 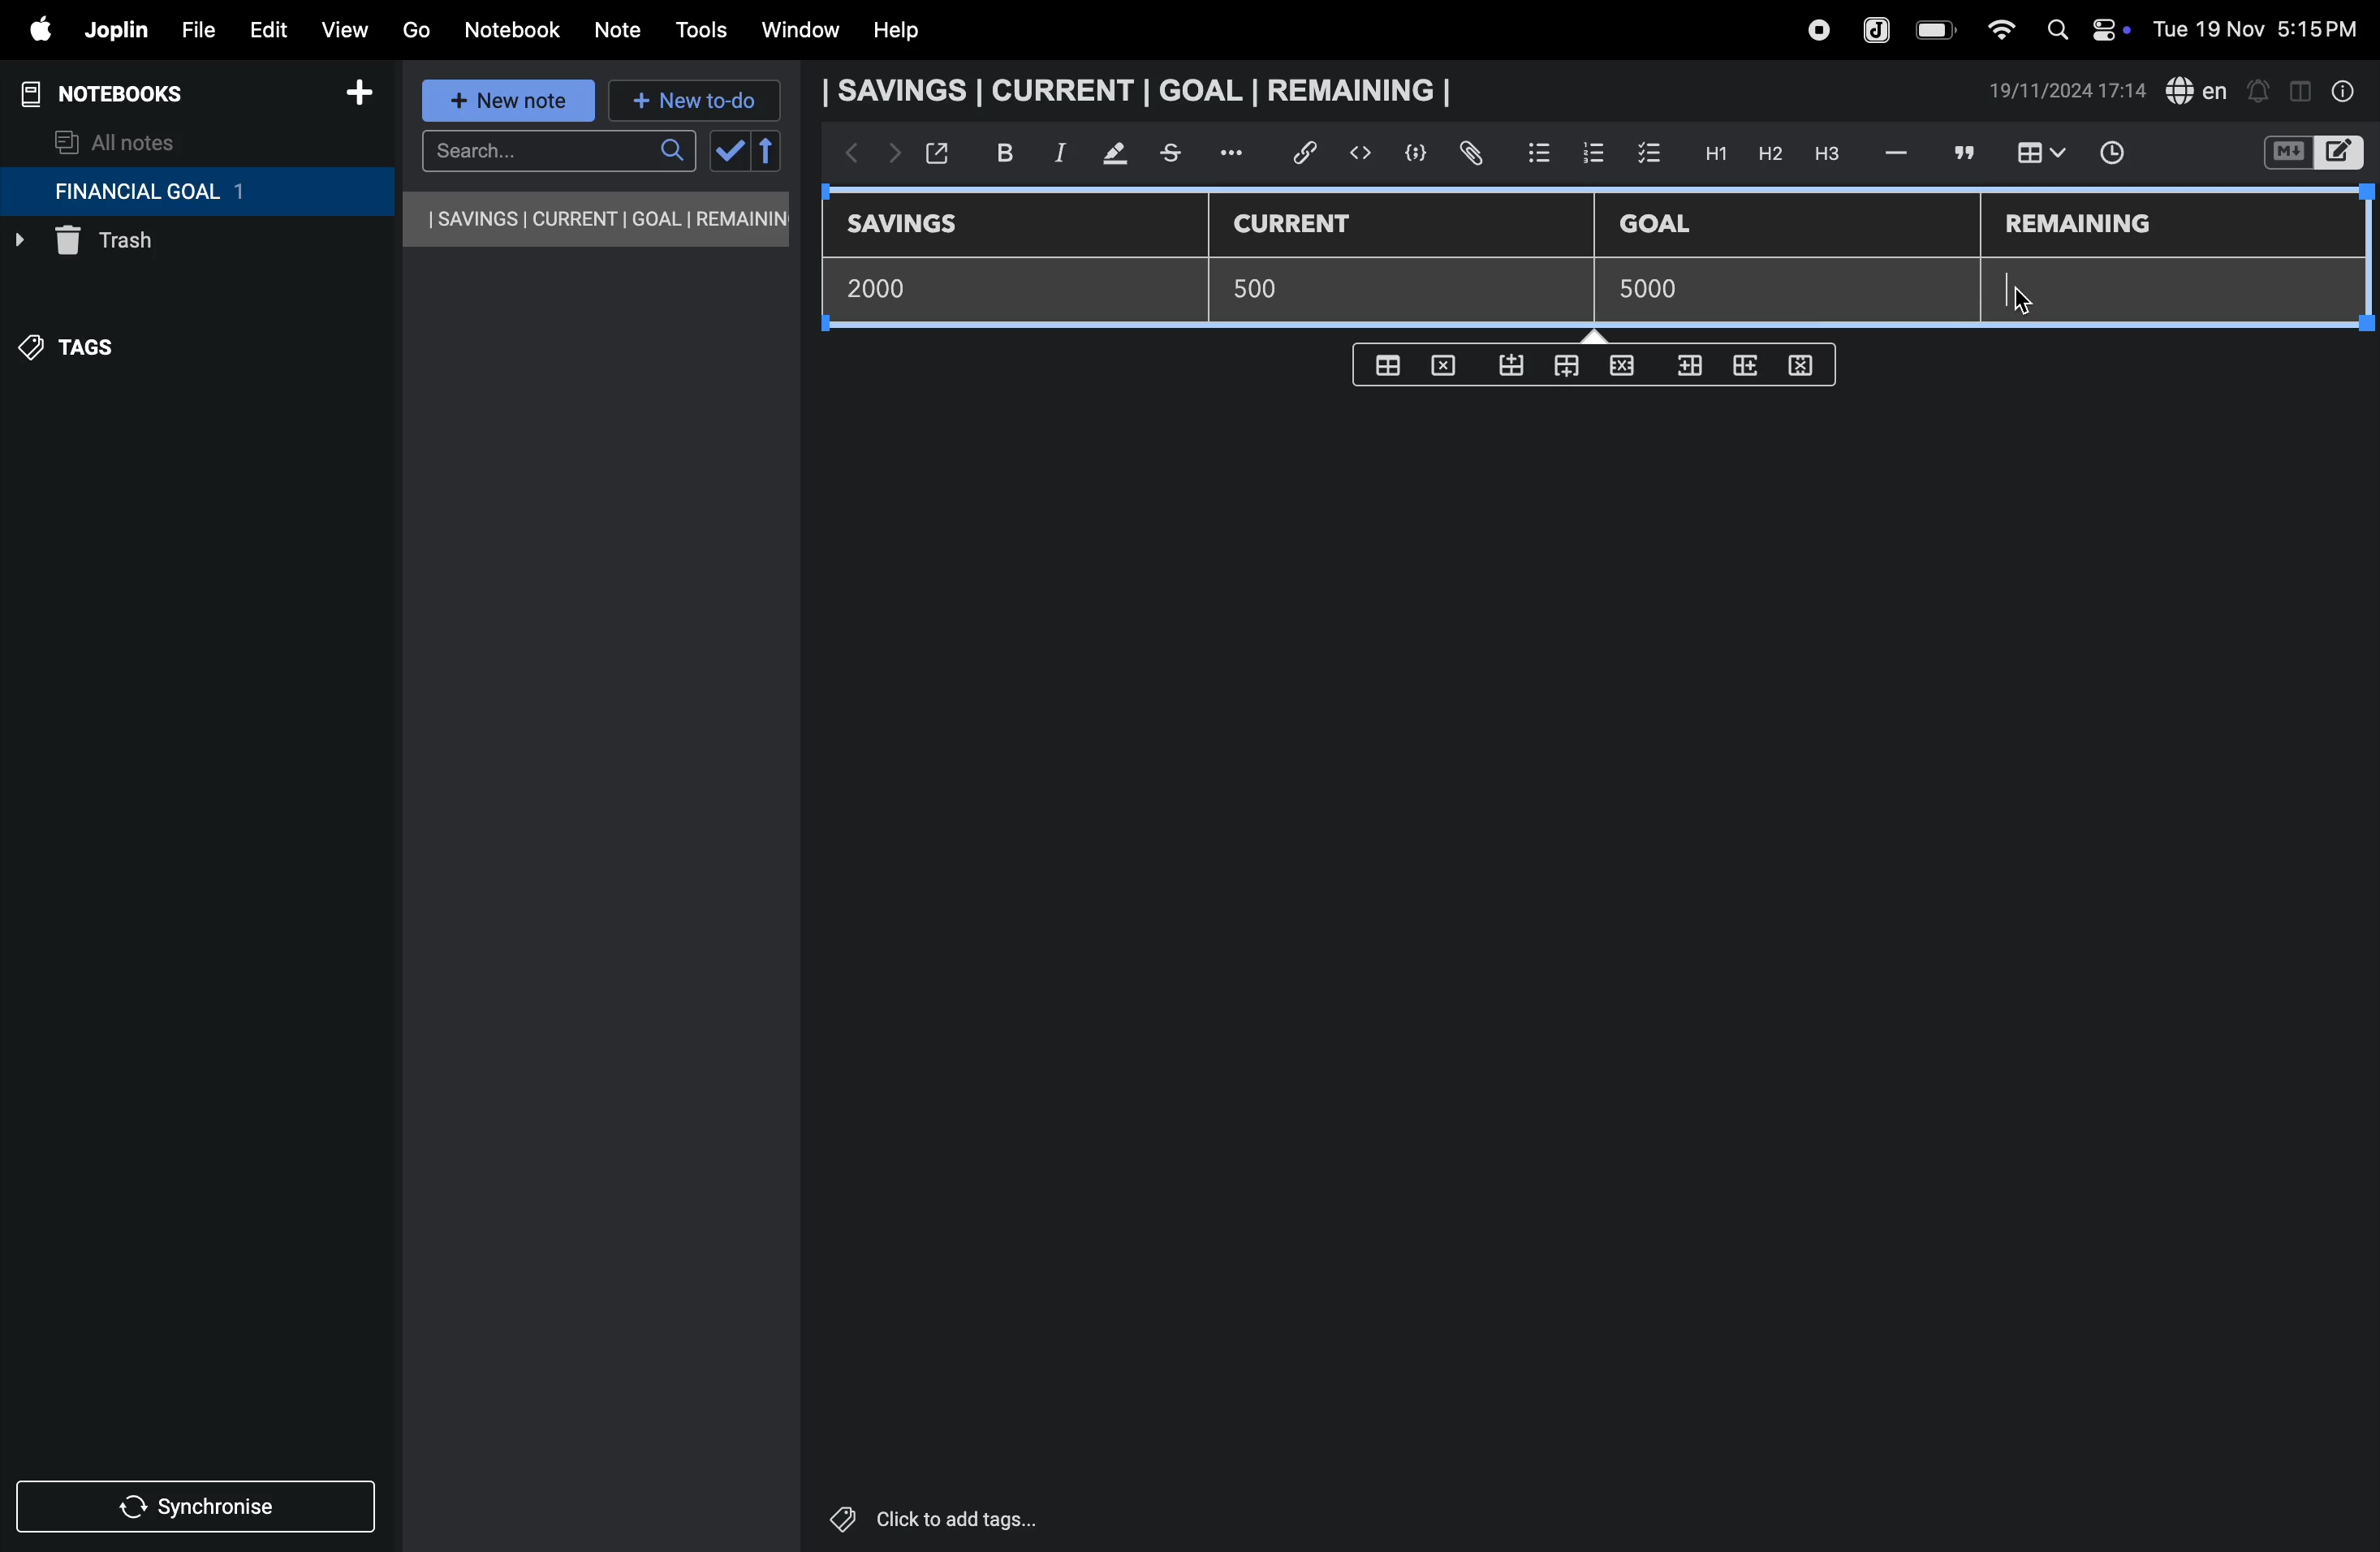 I want to click on forward, so click(x=889, y=157).